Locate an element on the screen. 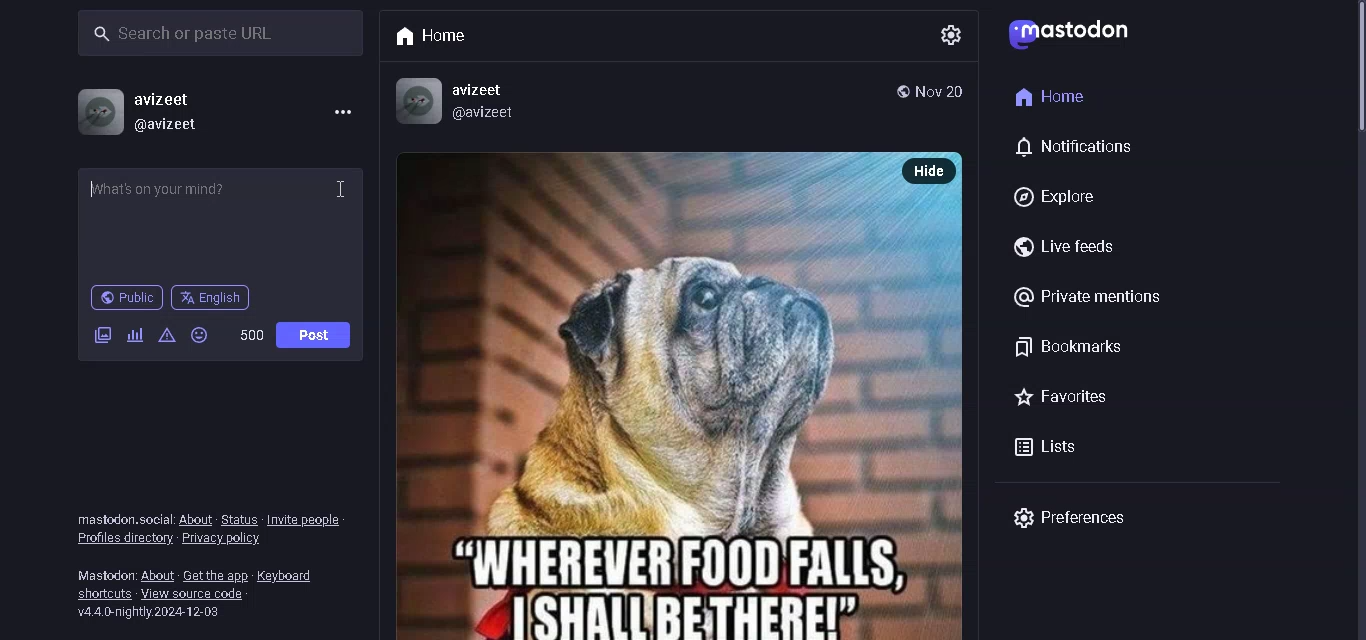 This screenshot has width=1366, height=640. get the app is located at coordinates (216, 574).